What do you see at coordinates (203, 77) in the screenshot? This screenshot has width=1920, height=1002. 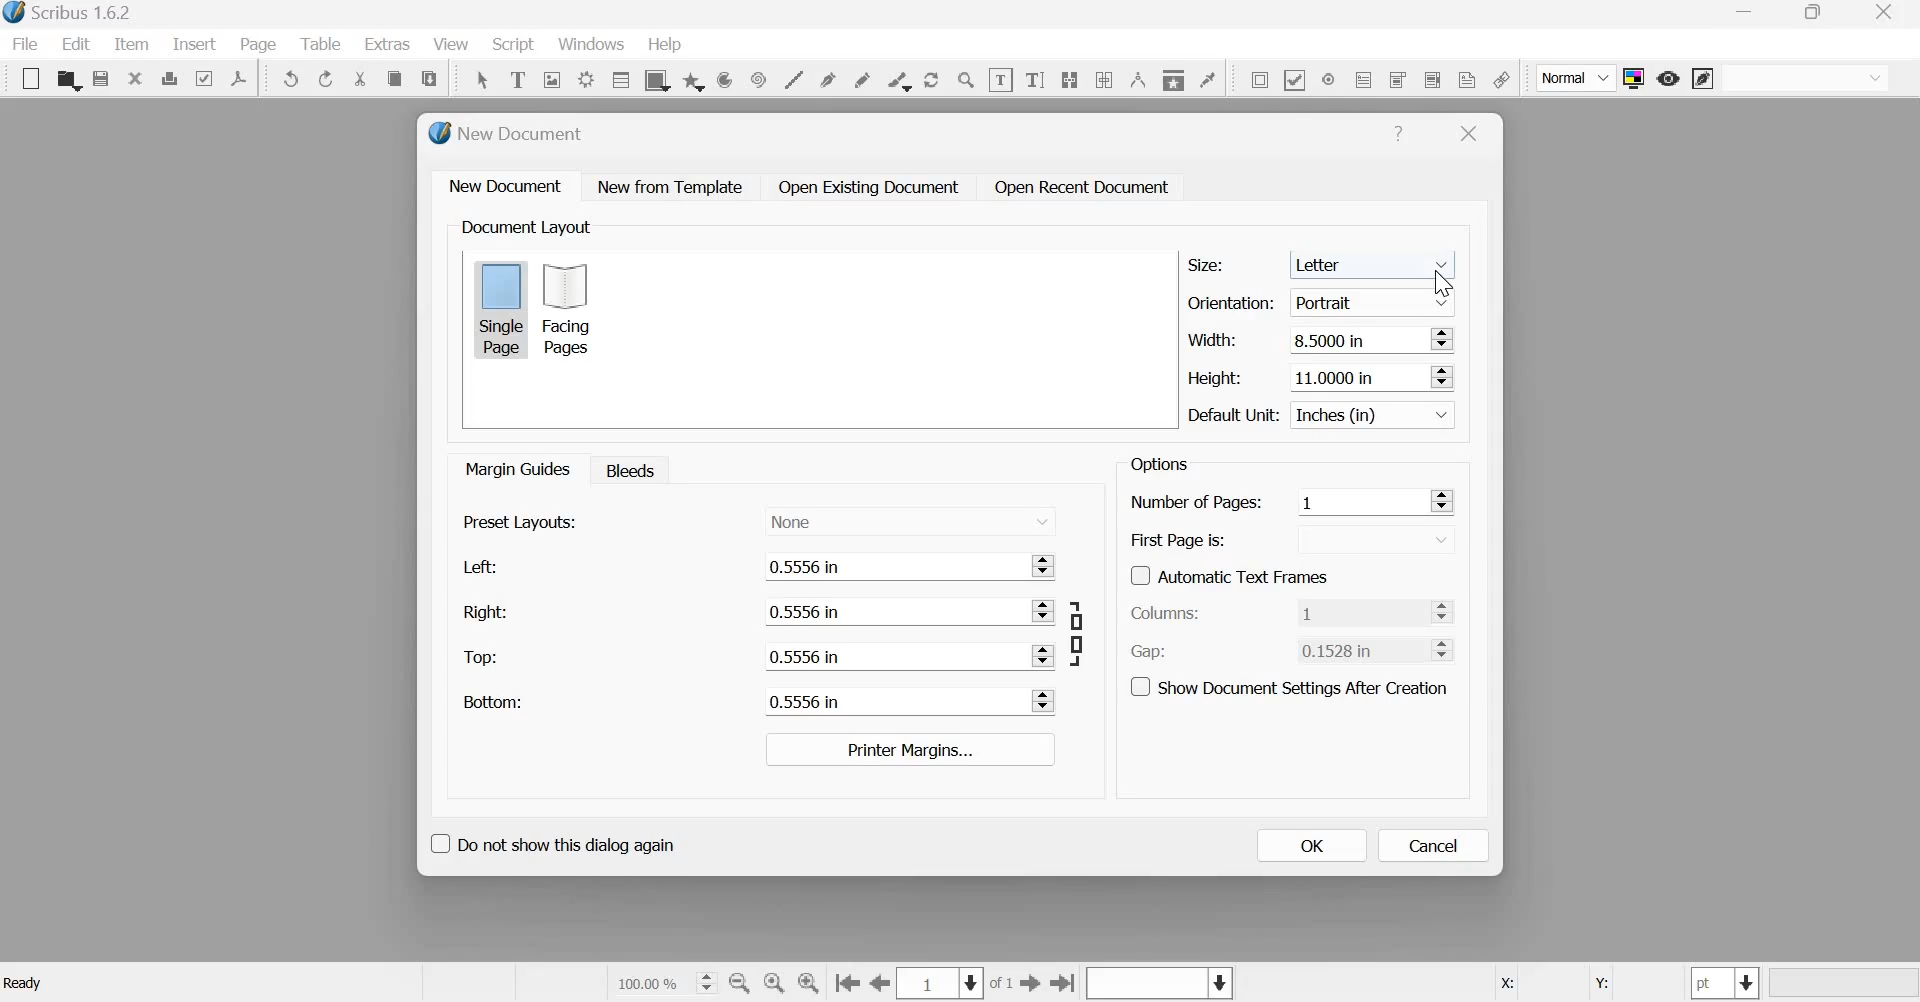 I see `Preflight verifier` at bounding box center [203, 77].